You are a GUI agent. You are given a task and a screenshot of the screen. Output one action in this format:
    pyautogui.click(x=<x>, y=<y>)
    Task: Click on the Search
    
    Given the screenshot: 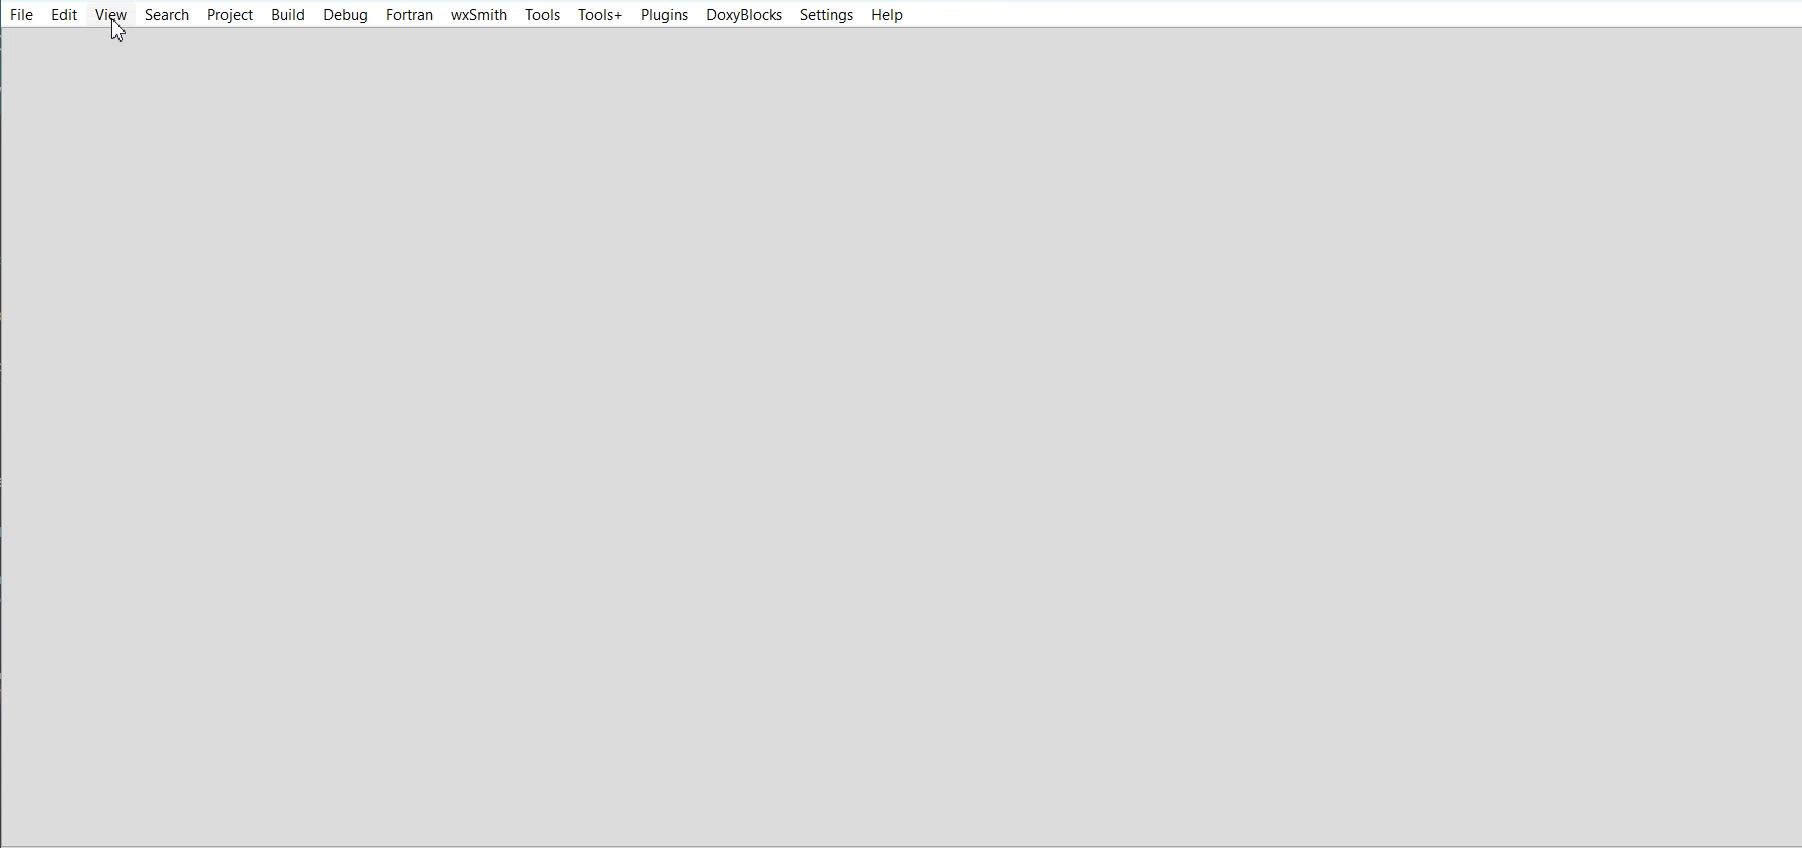 What is the action you would take?
    pyautogui.click(x=167, y=14)
    